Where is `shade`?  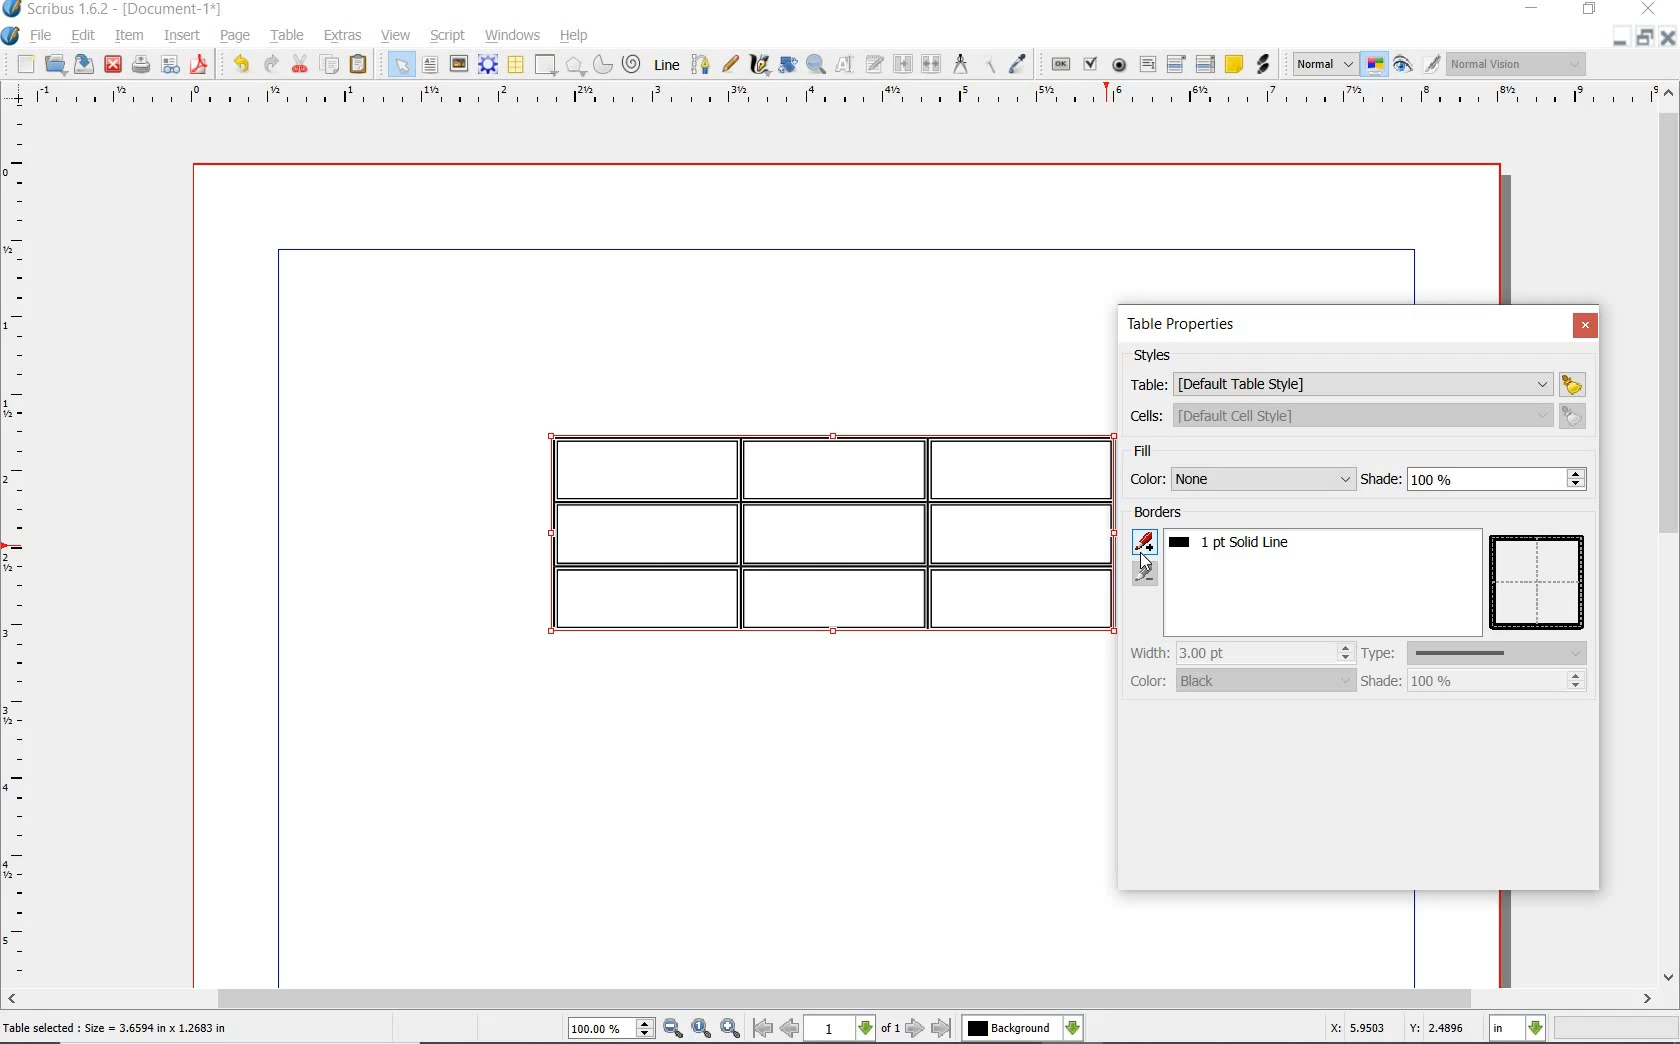 shade is located at coordinates (1471, 680).